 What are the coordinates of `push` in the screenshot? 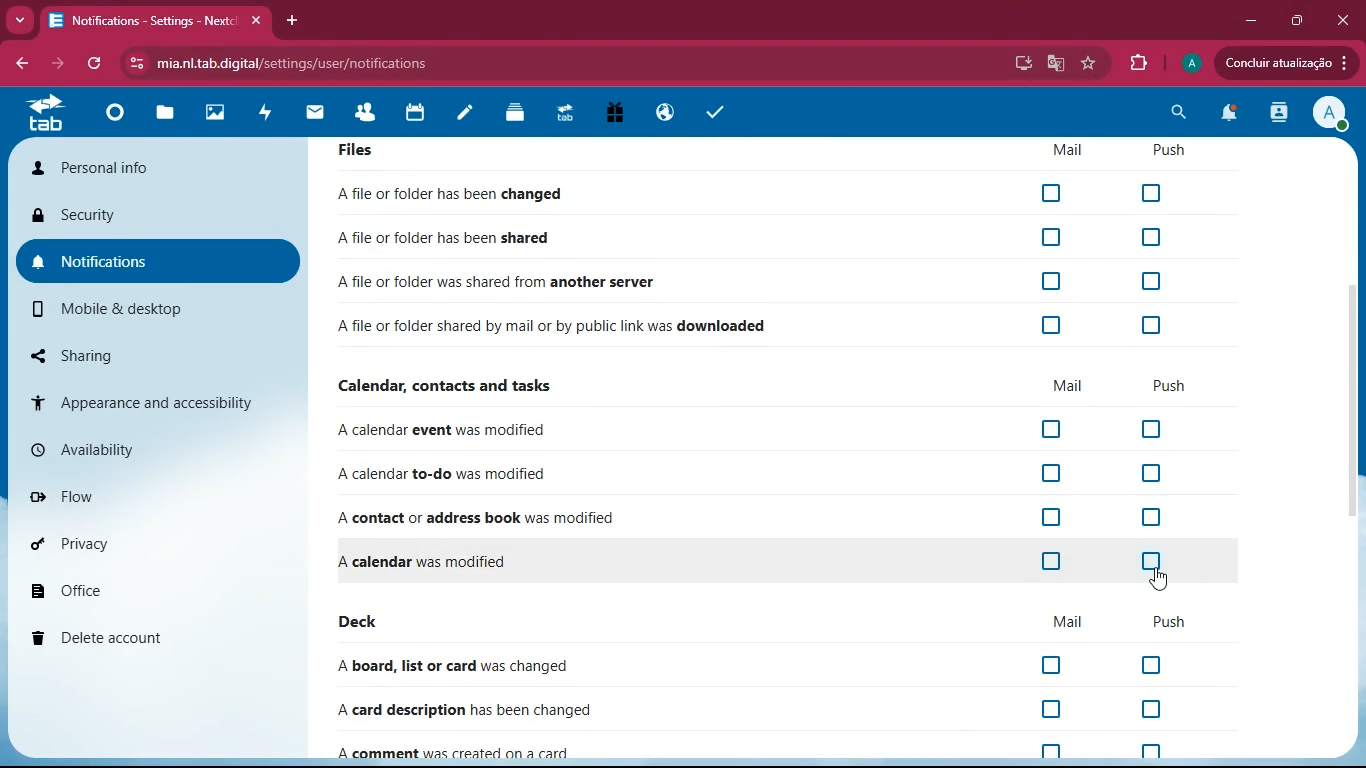 It's located at (1166, 622).